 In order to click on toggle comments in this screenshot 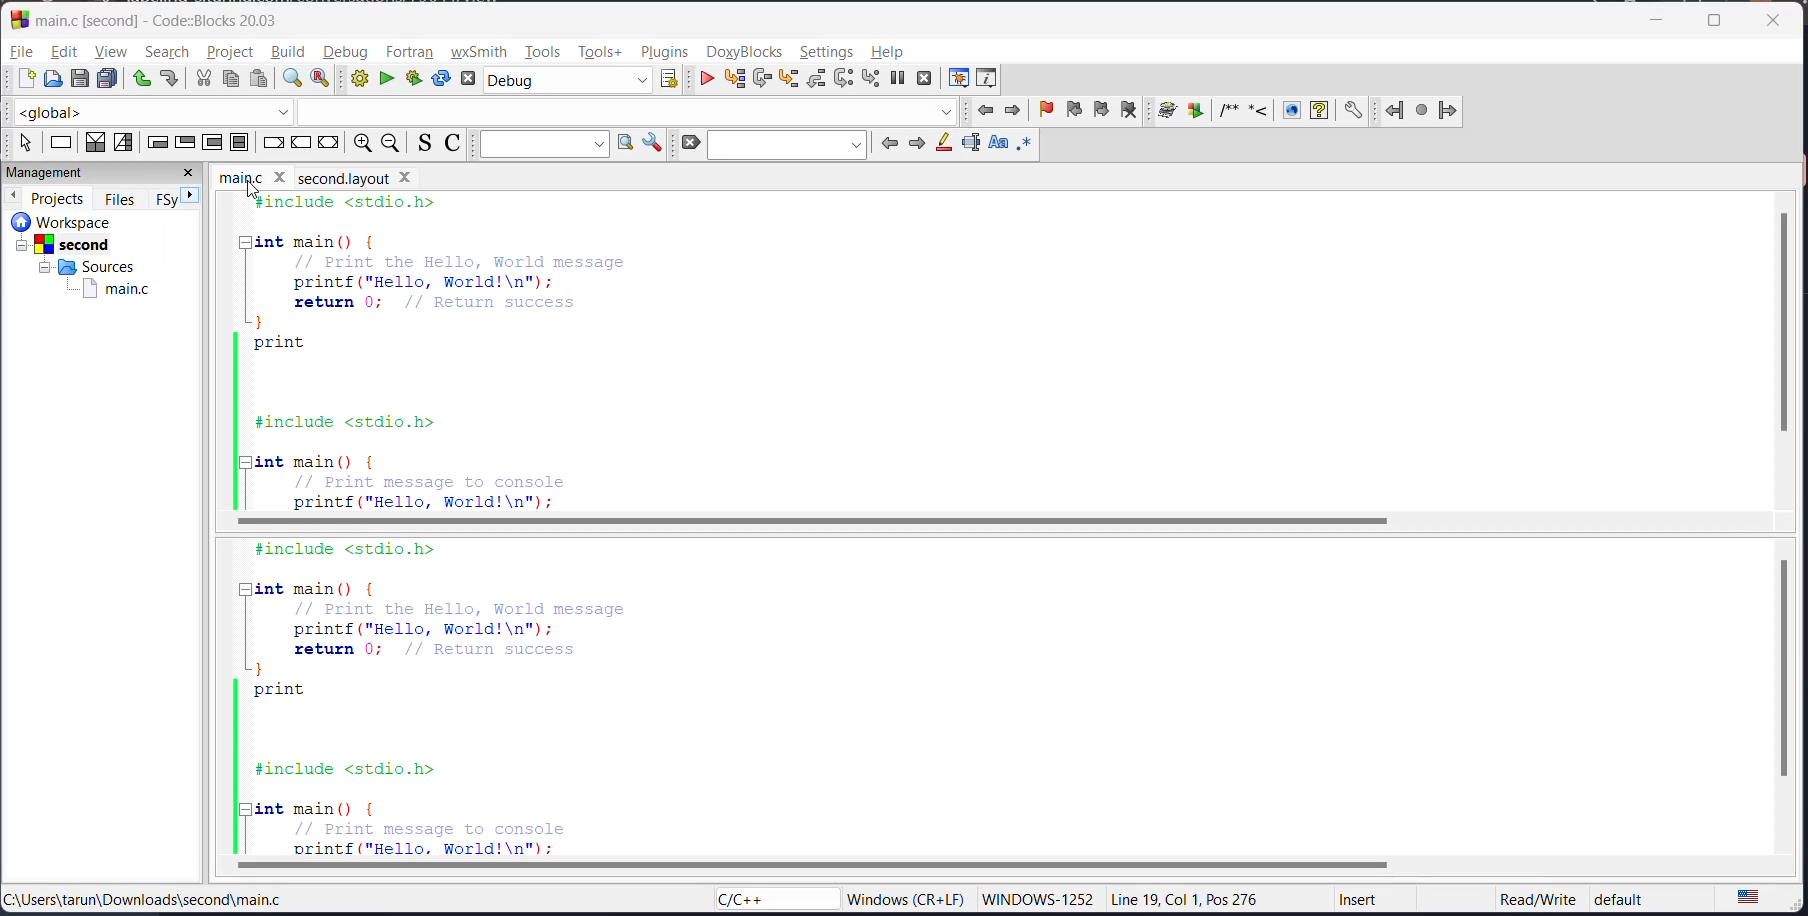, I will do `click(454, 145)`.